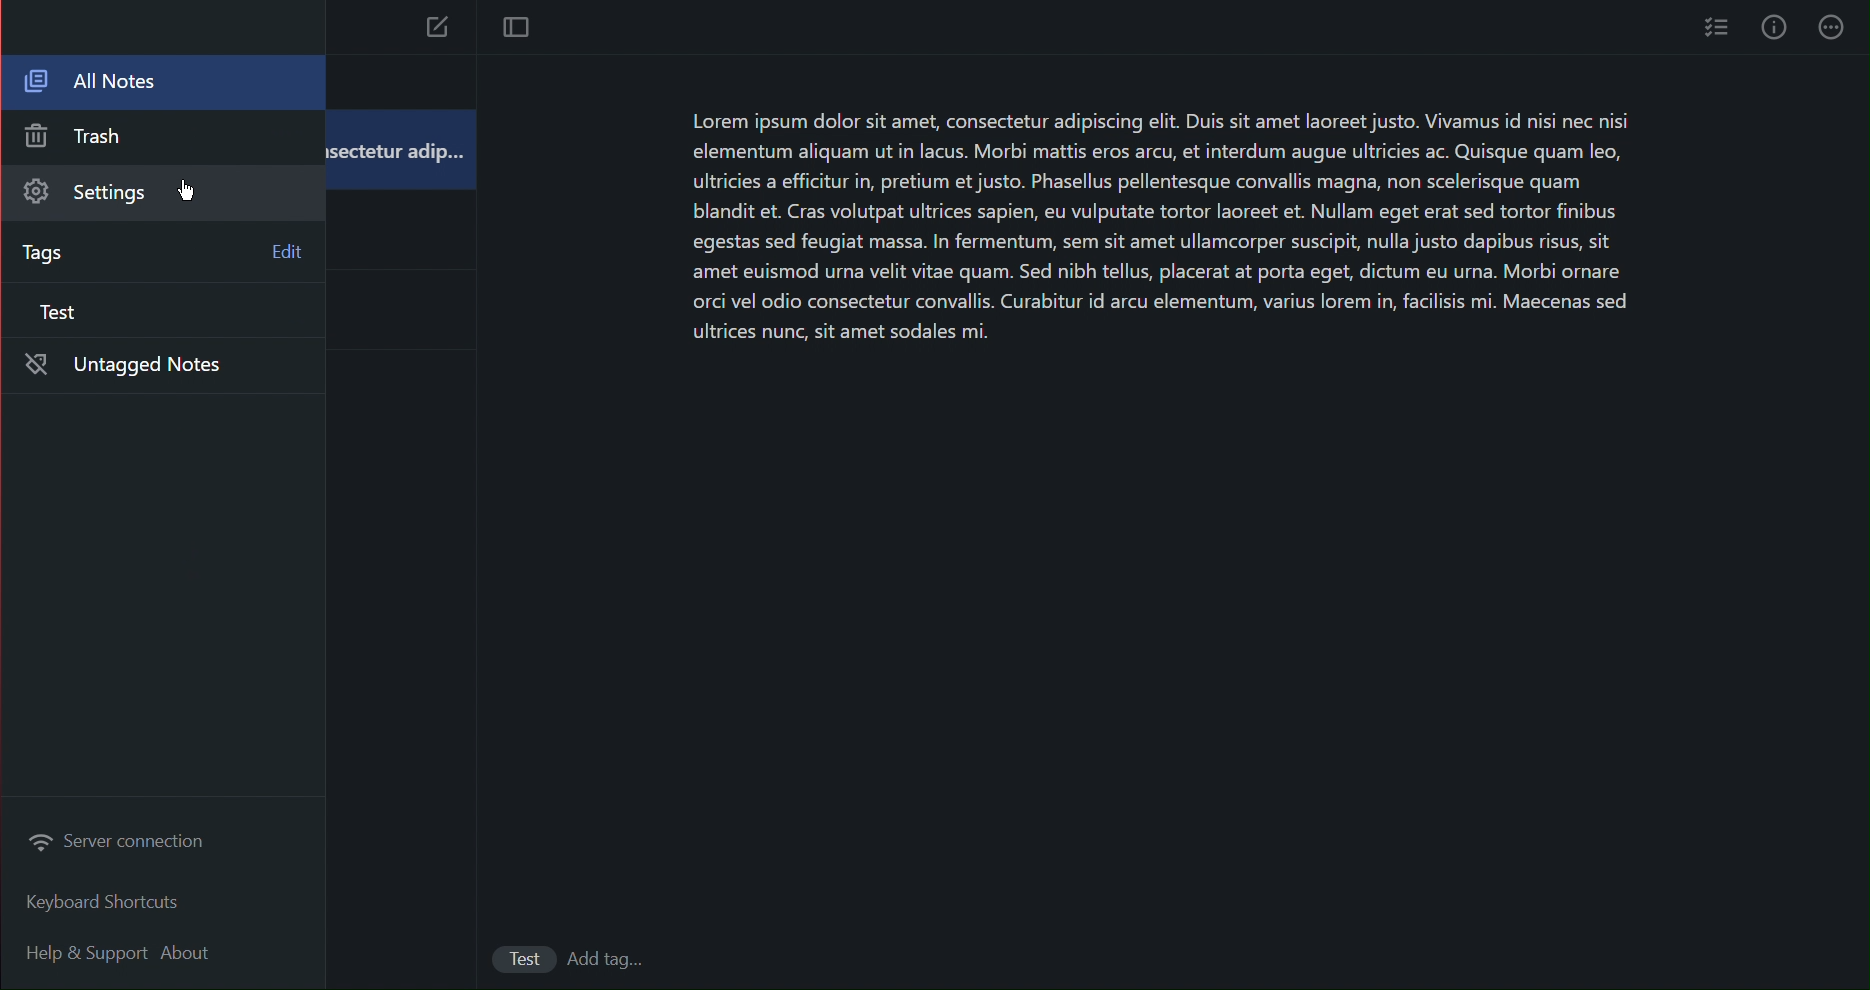 The width and height of the screenshot is (1870, 990). Describe the element at coordinates (47, 255) in the screenshot. I see `Tags` at that location.